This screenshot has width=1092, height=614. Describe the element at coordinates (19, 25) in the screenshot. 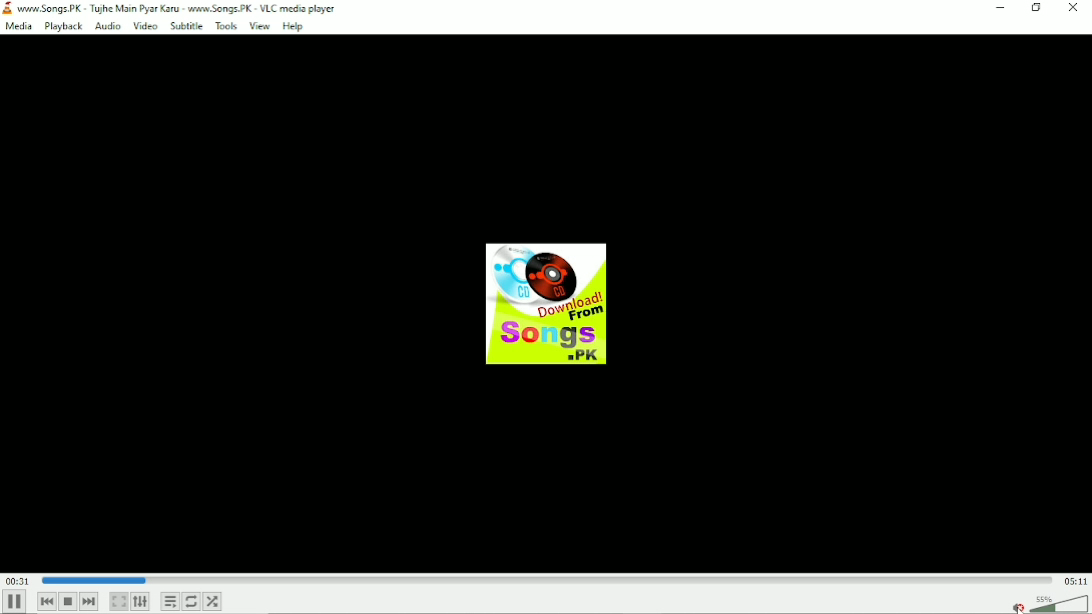

I see `Media` at that location.